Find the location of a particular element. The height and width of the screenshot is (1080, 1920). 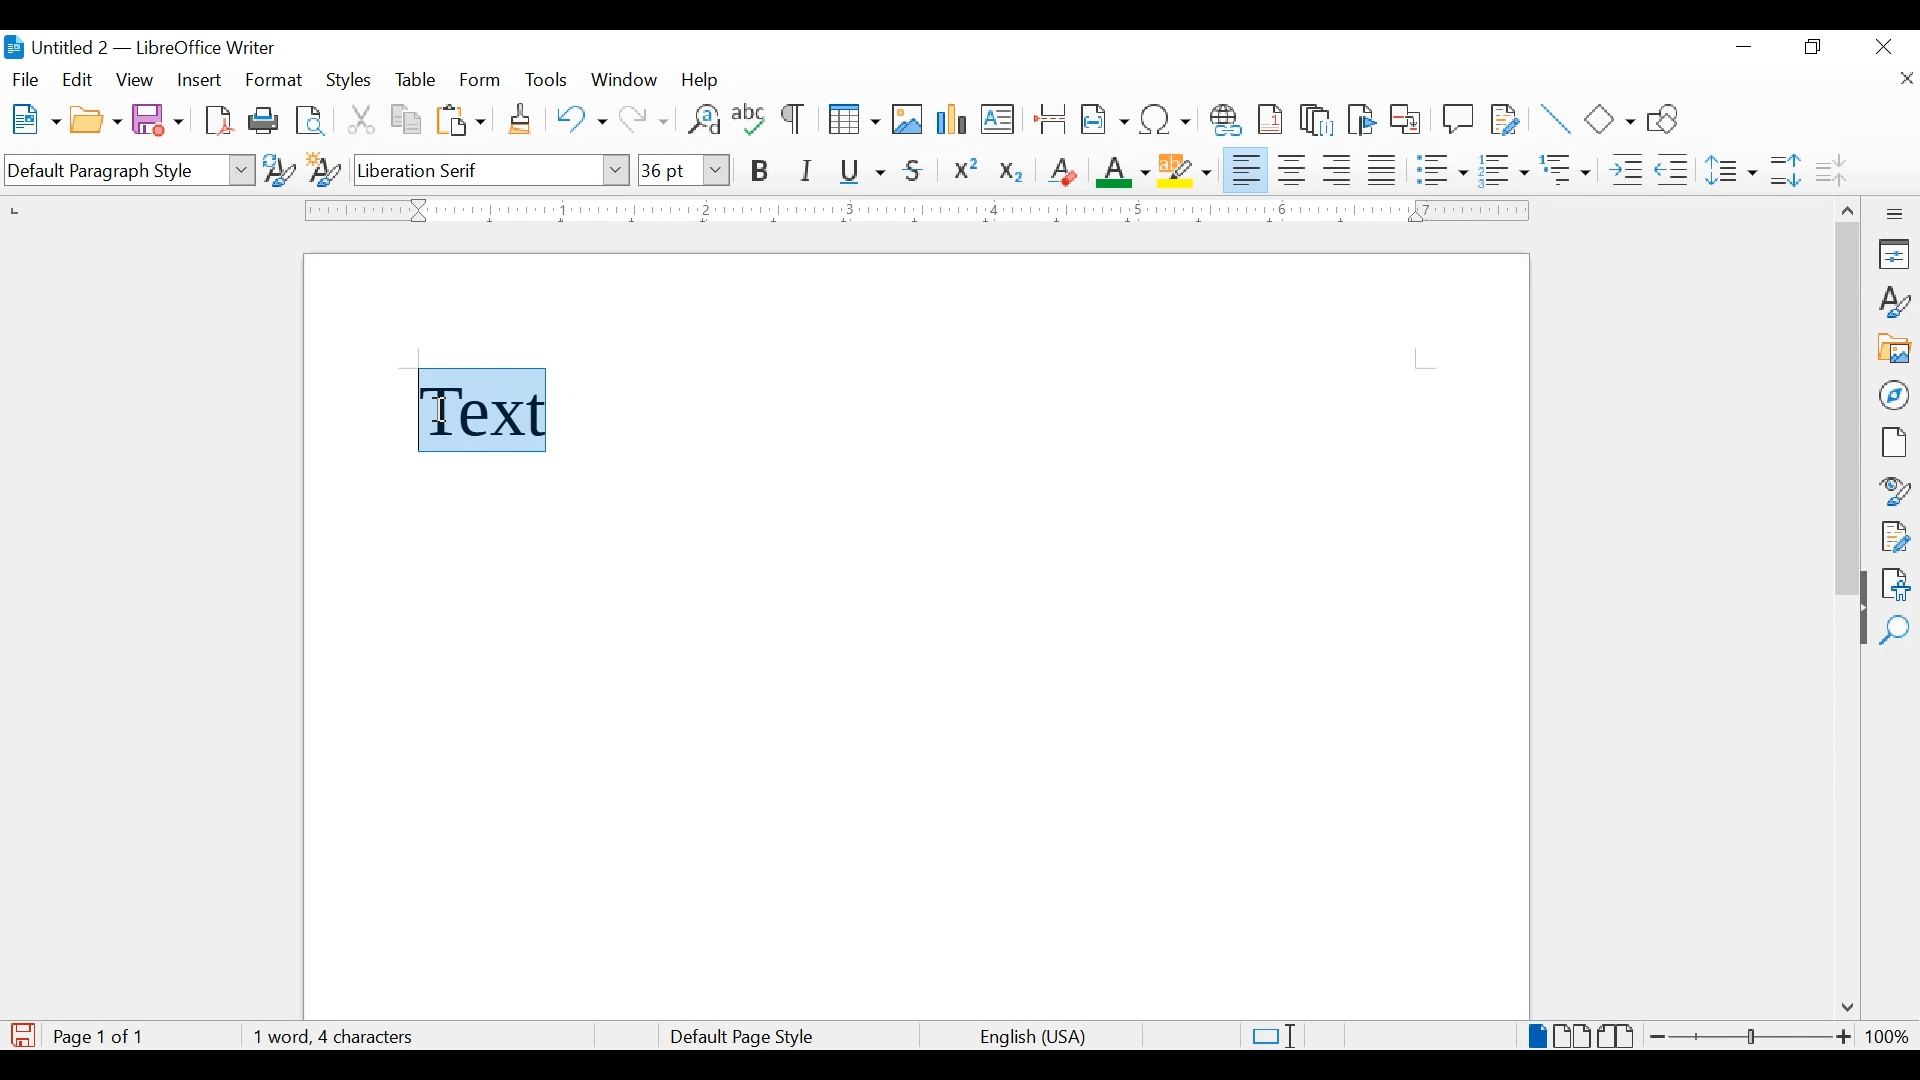

font name is located at coordinates (493, 169).